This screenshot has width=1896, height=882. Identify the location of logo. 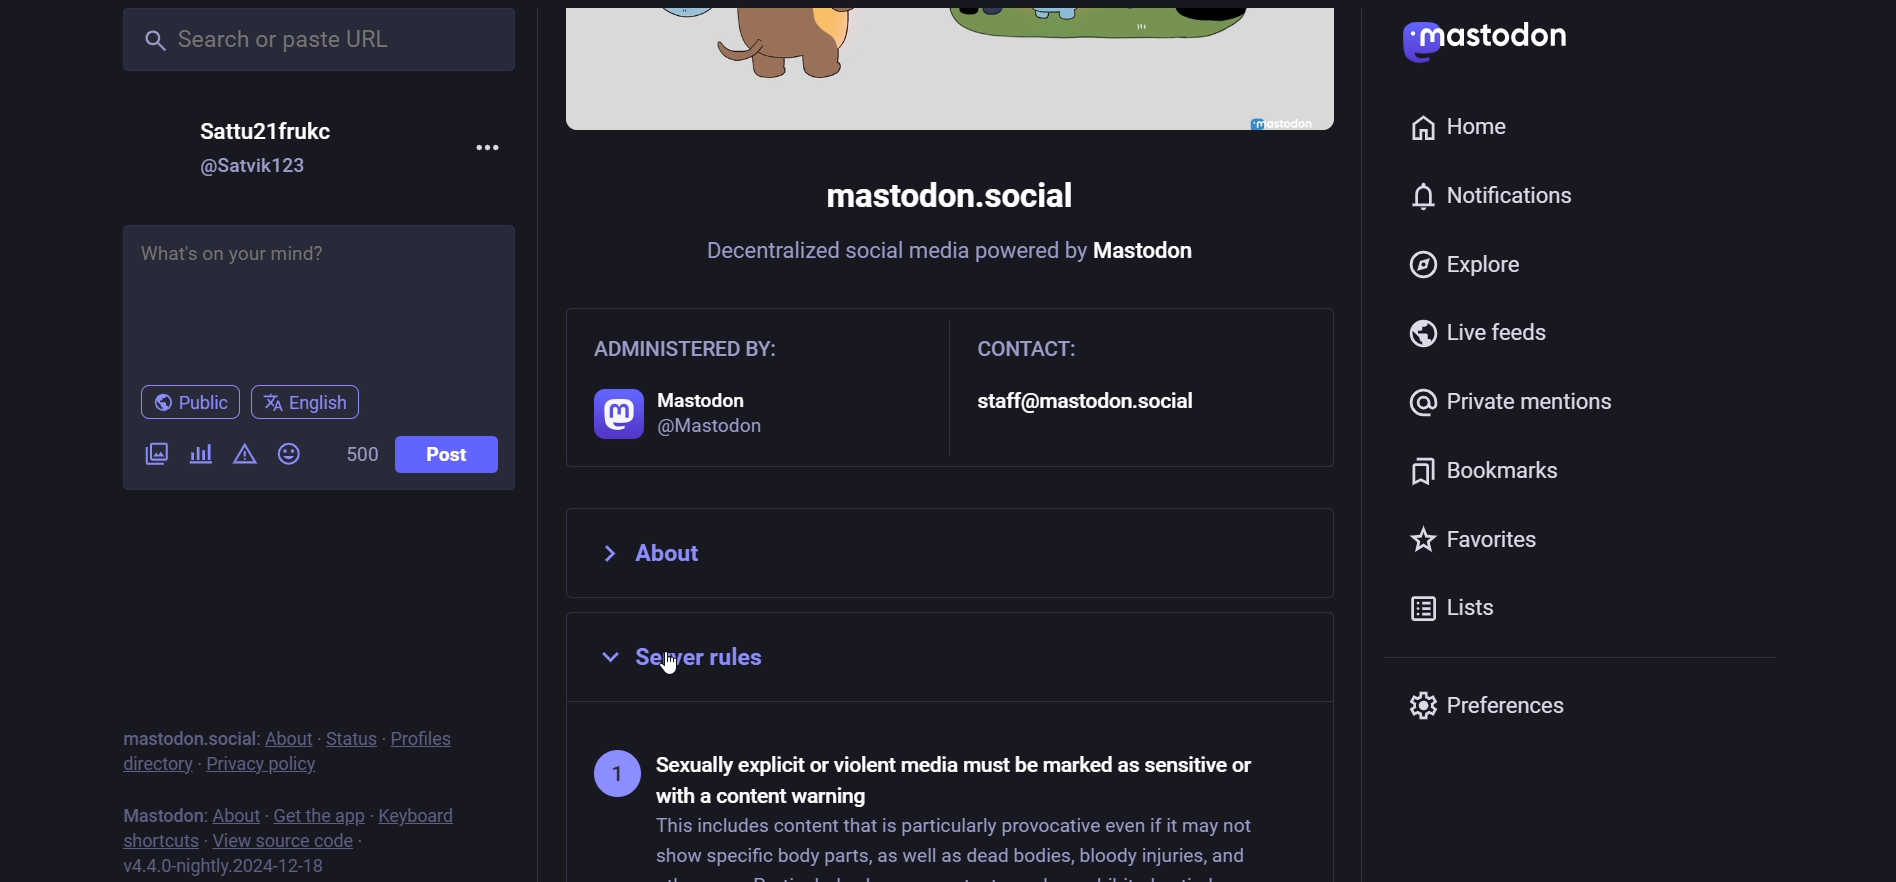
(1501, 41).